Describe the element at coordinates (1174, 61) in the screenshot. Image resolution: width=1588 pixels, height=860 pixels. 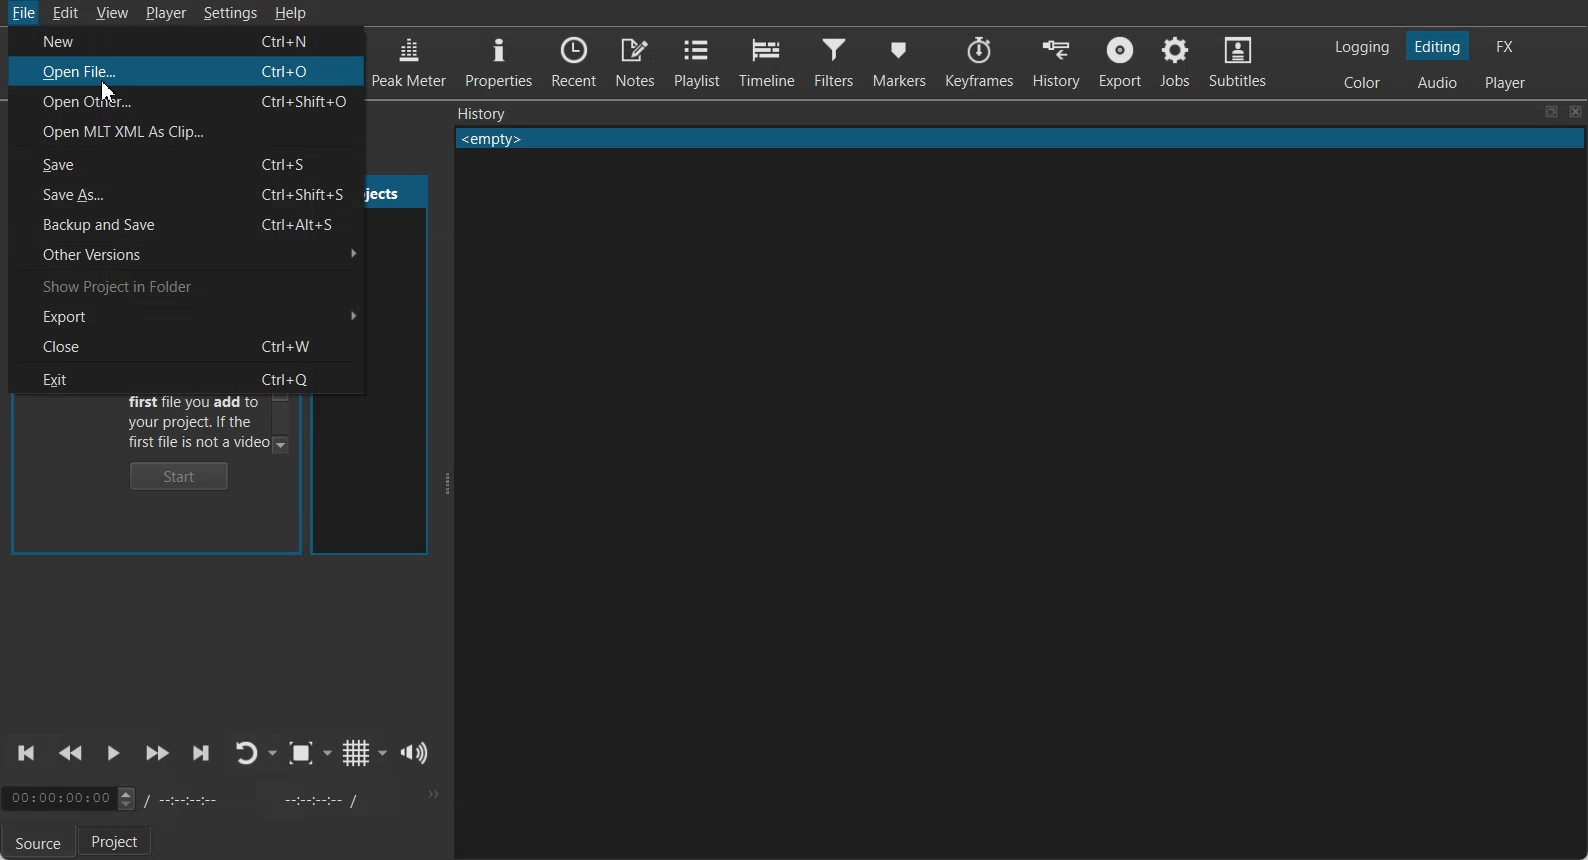
I see `Jobs` at that location.